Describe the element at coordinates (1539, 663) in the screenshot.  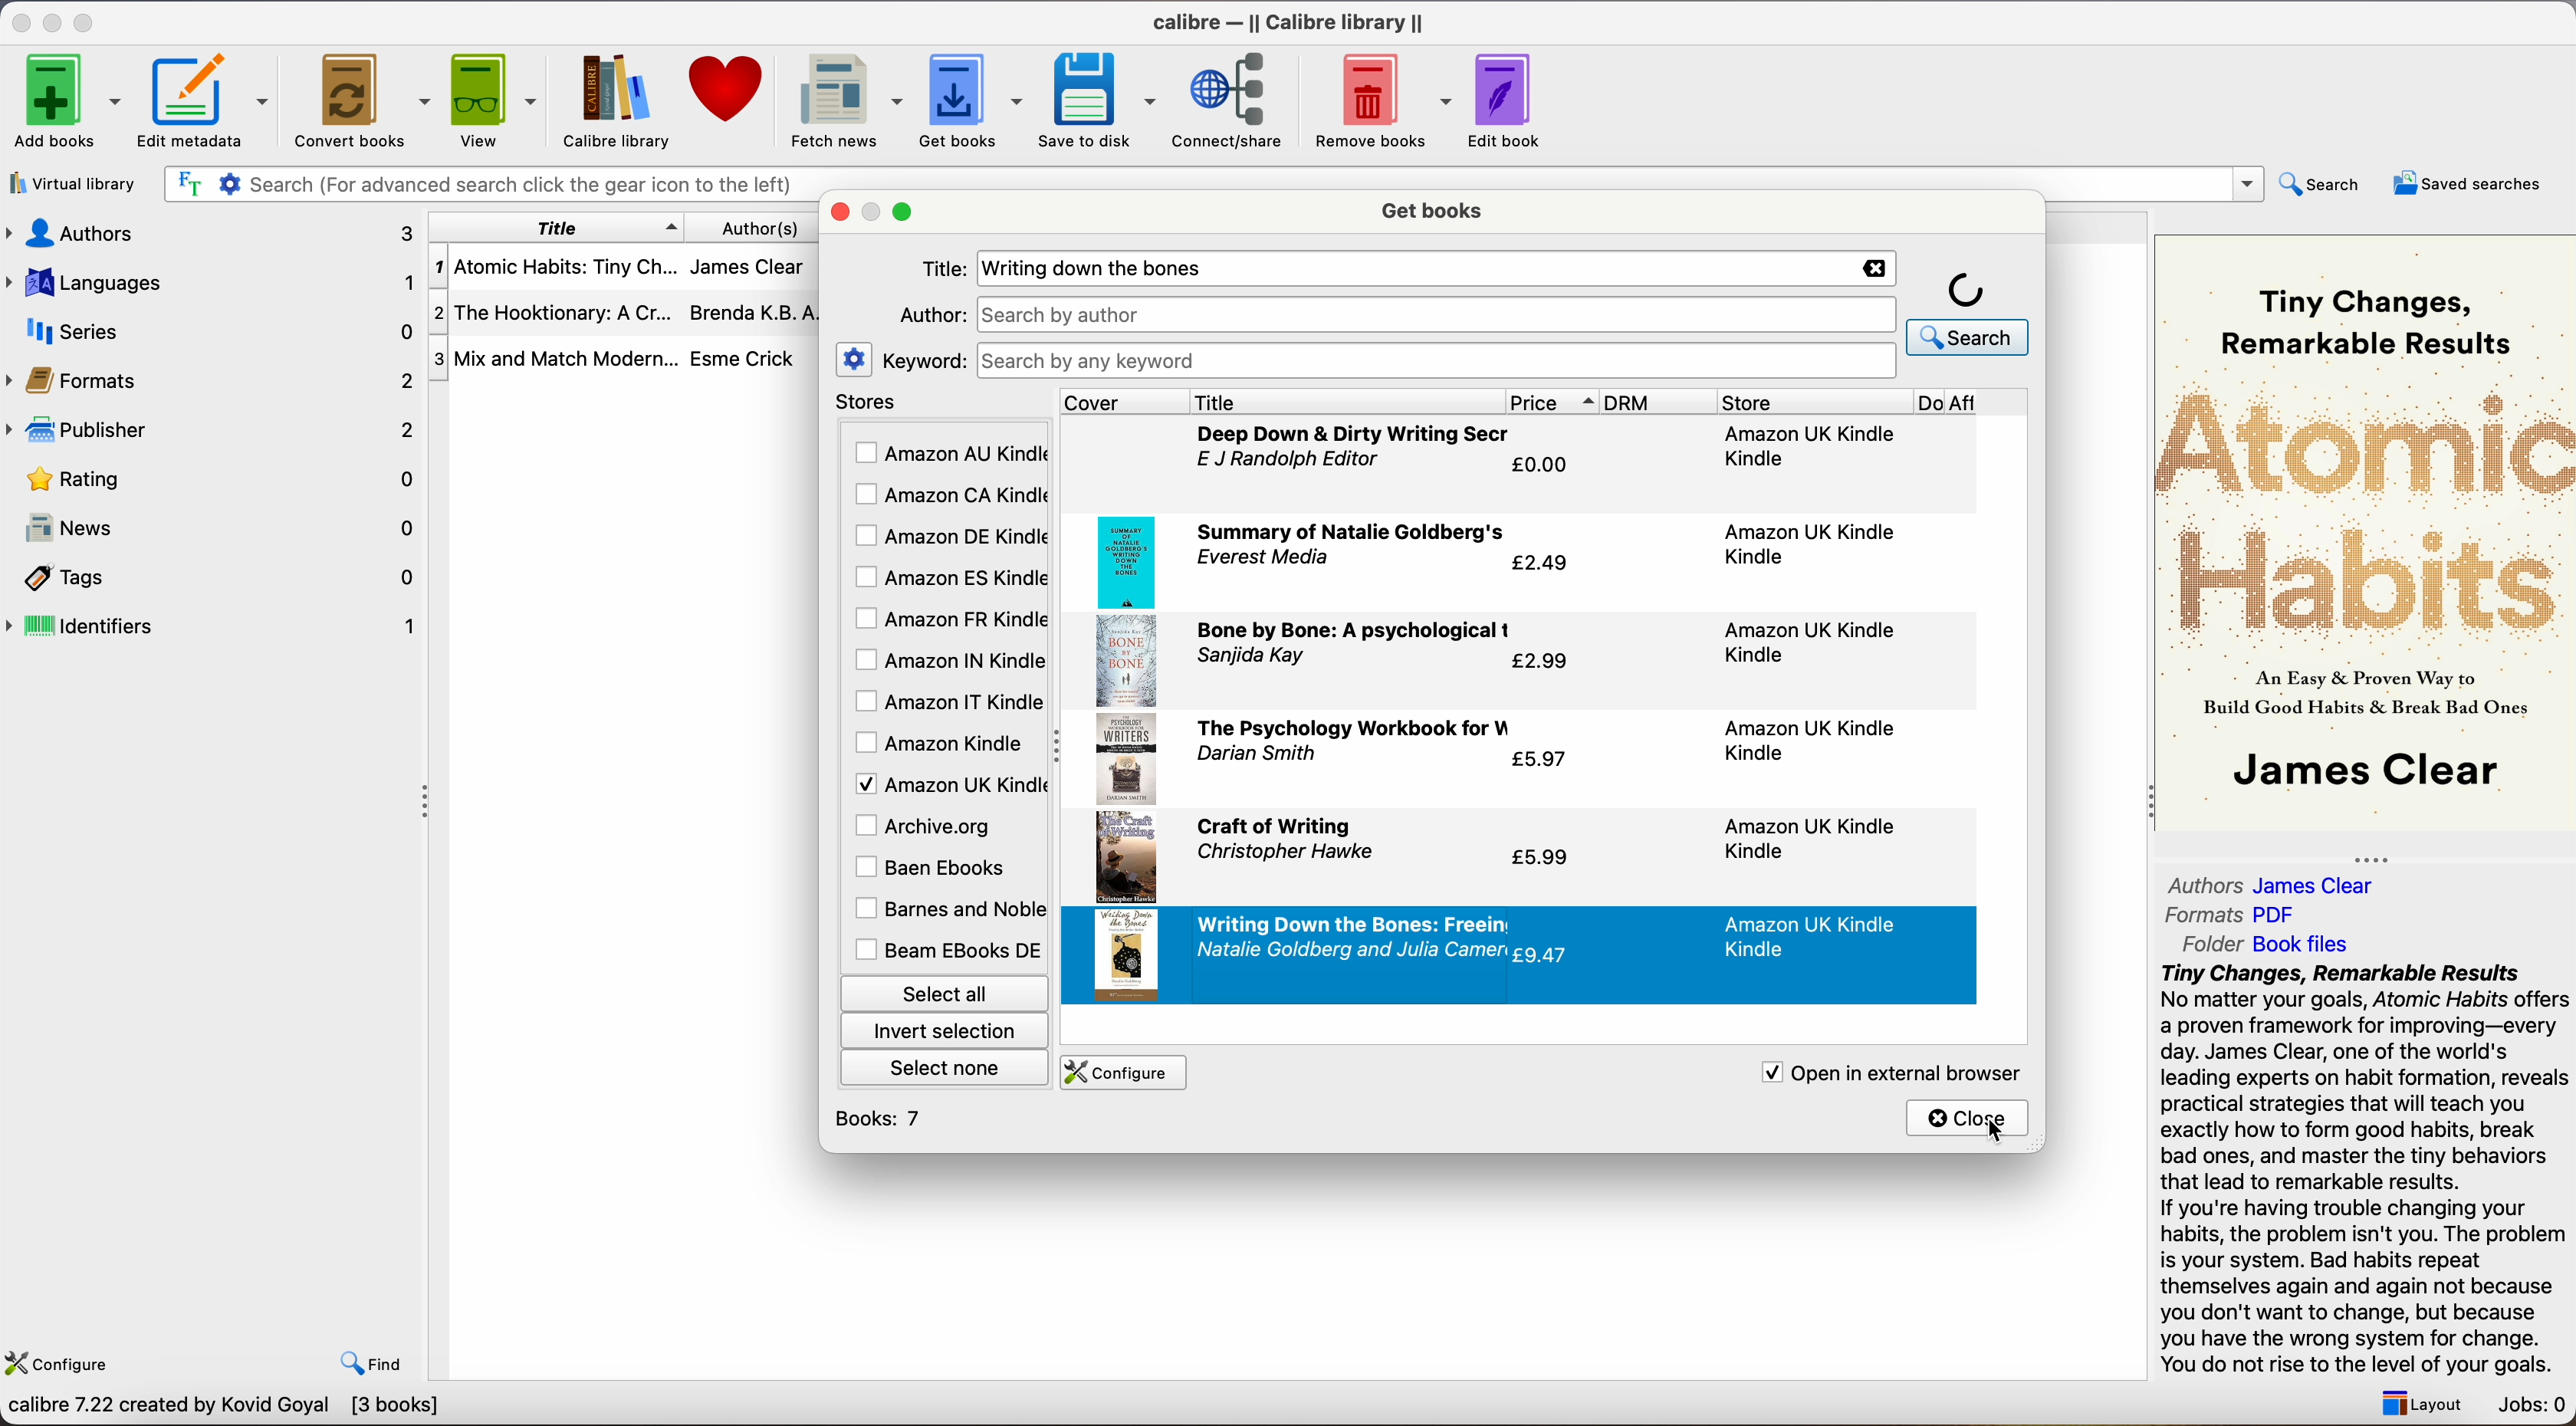
I see `€2.99` at that location.